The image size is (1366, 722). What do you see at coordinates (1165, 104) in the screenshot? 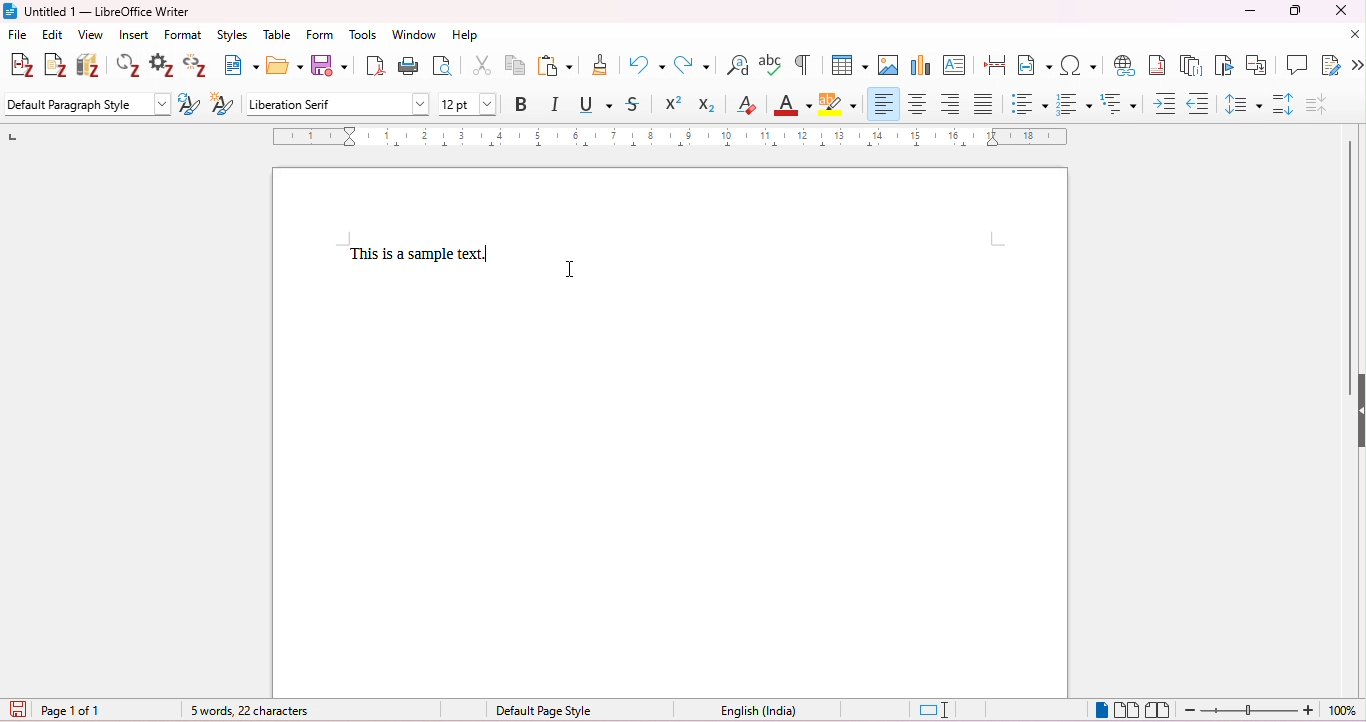
I see `increase indent` at bounding box center [1165, 104].